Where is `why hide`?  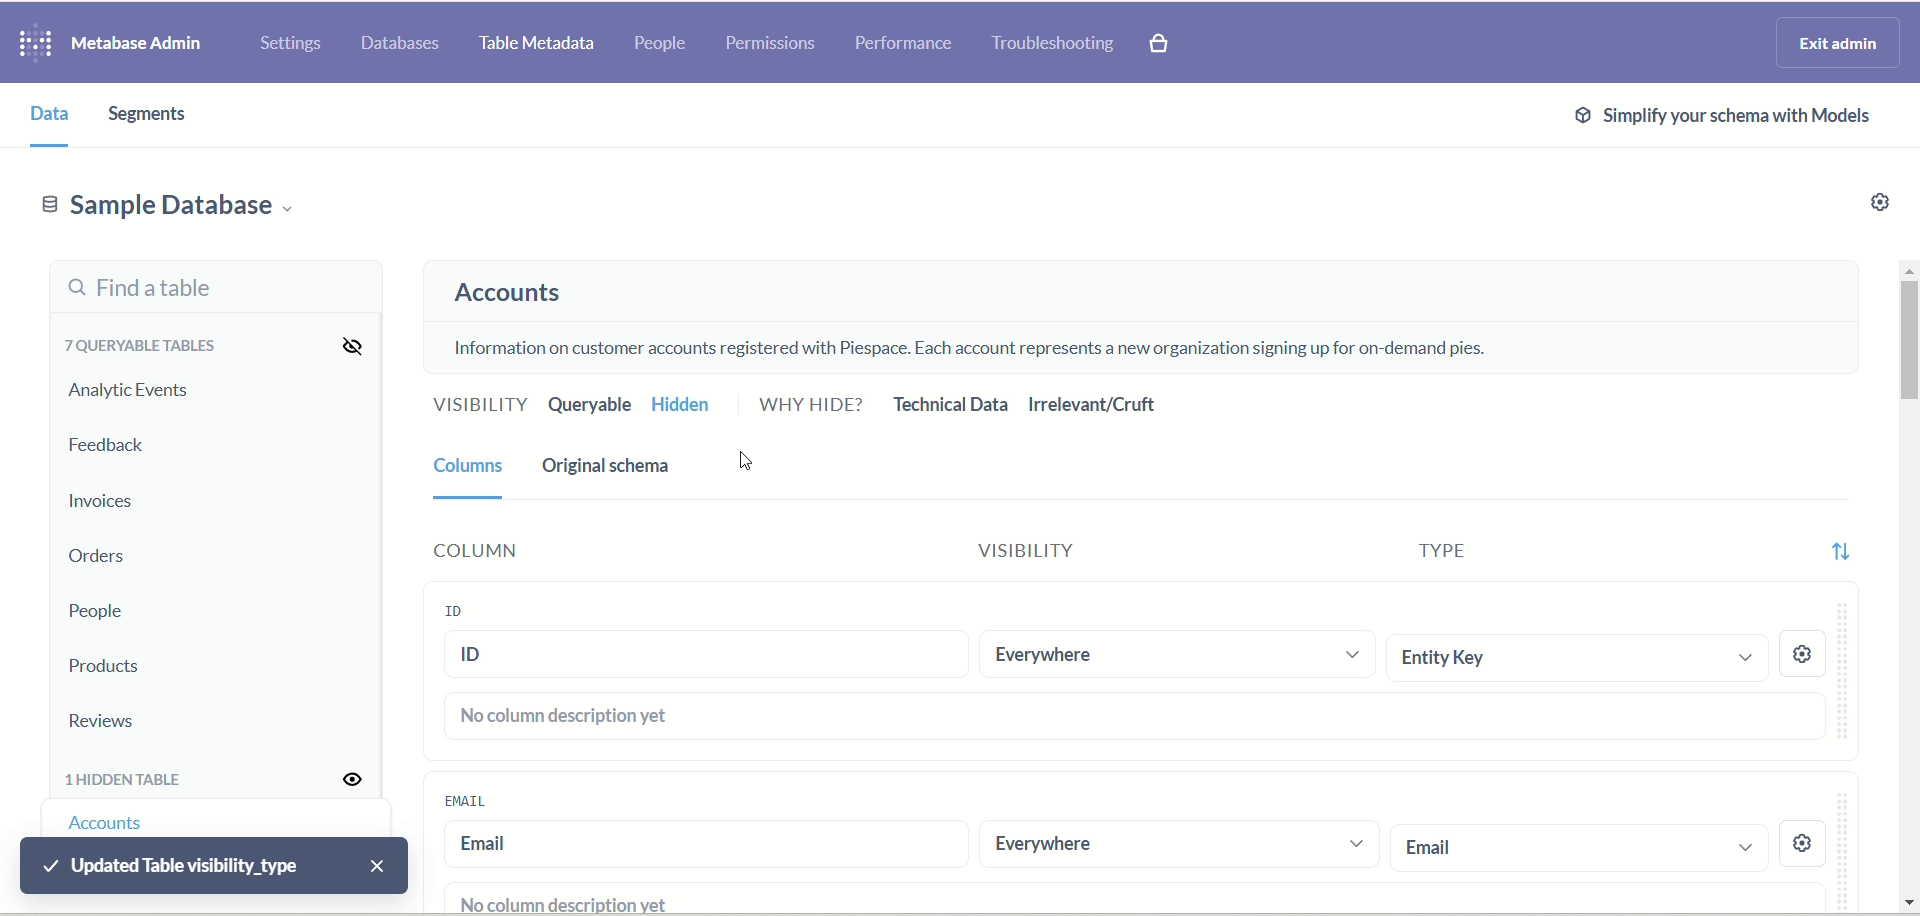
why hide is located at coordinates (813, 408).